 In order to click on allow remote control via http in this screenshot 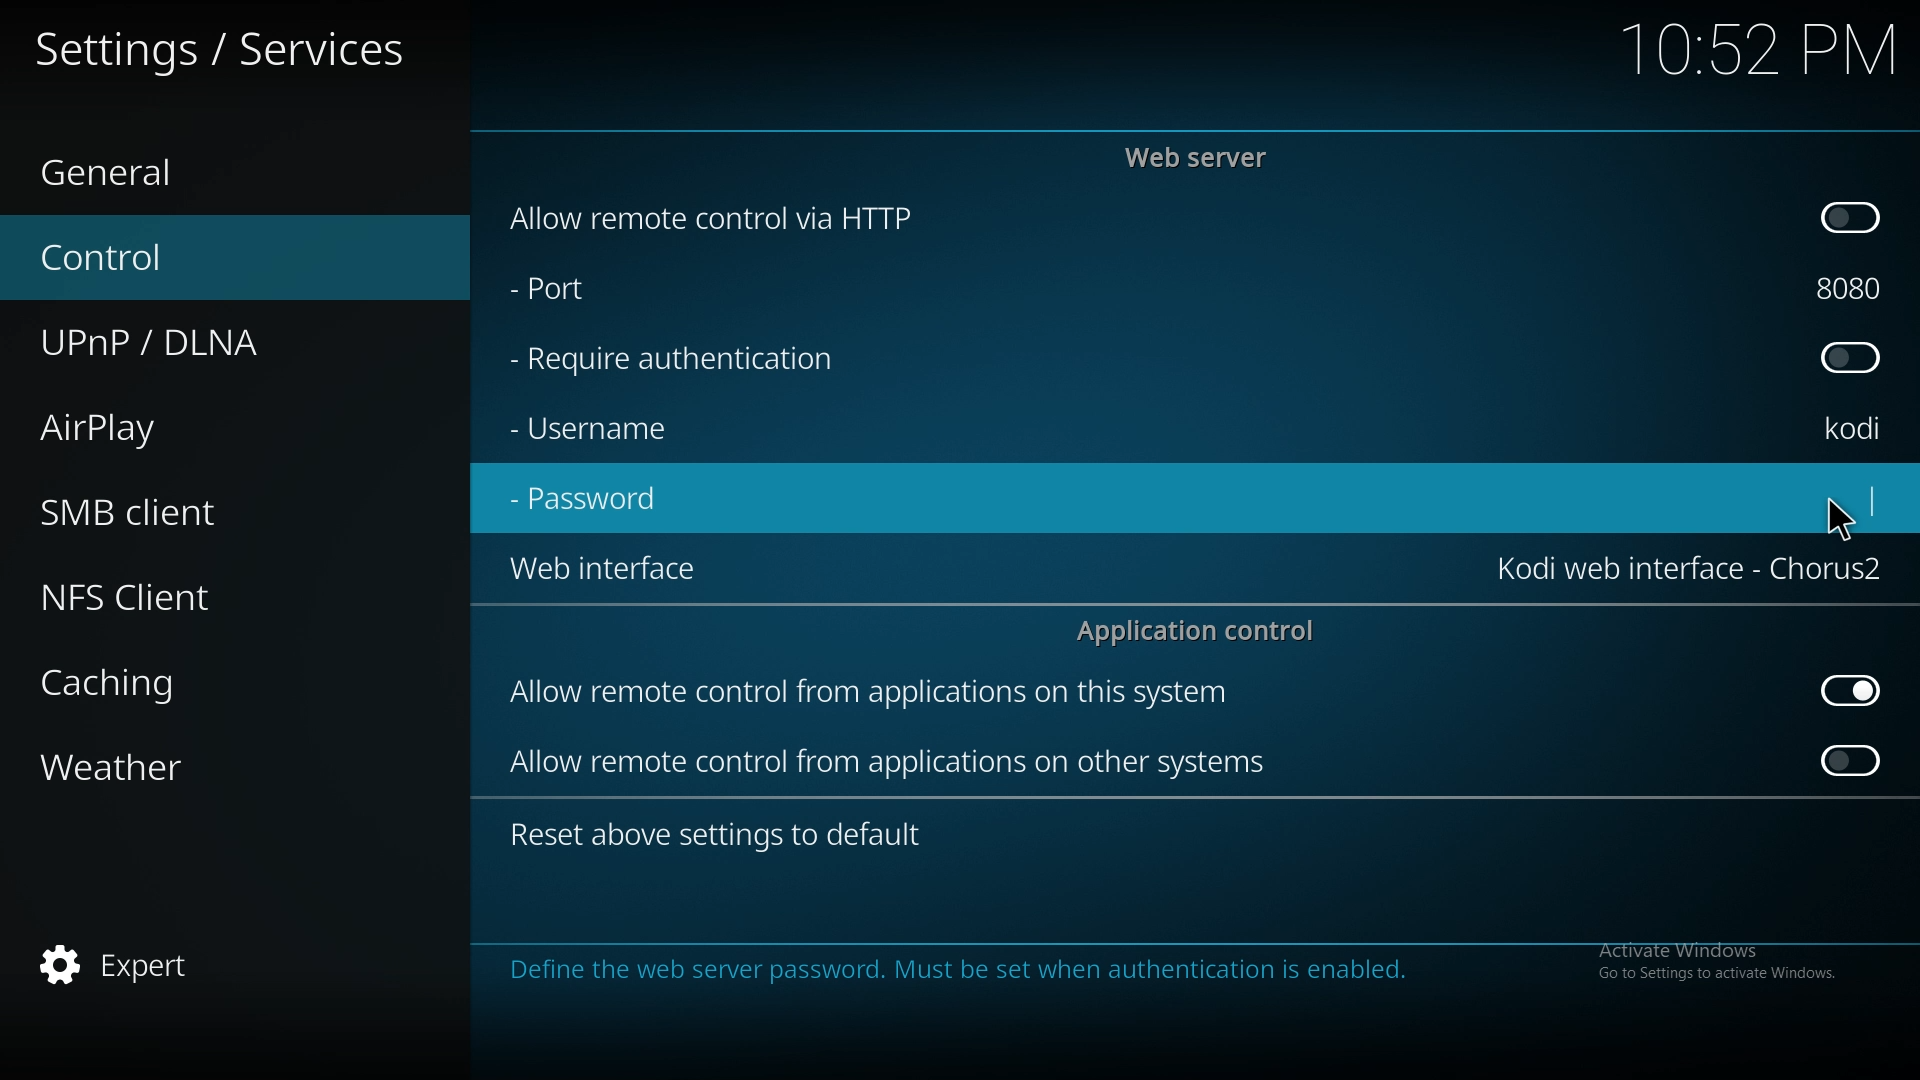, I will do `click(708, 218)`.